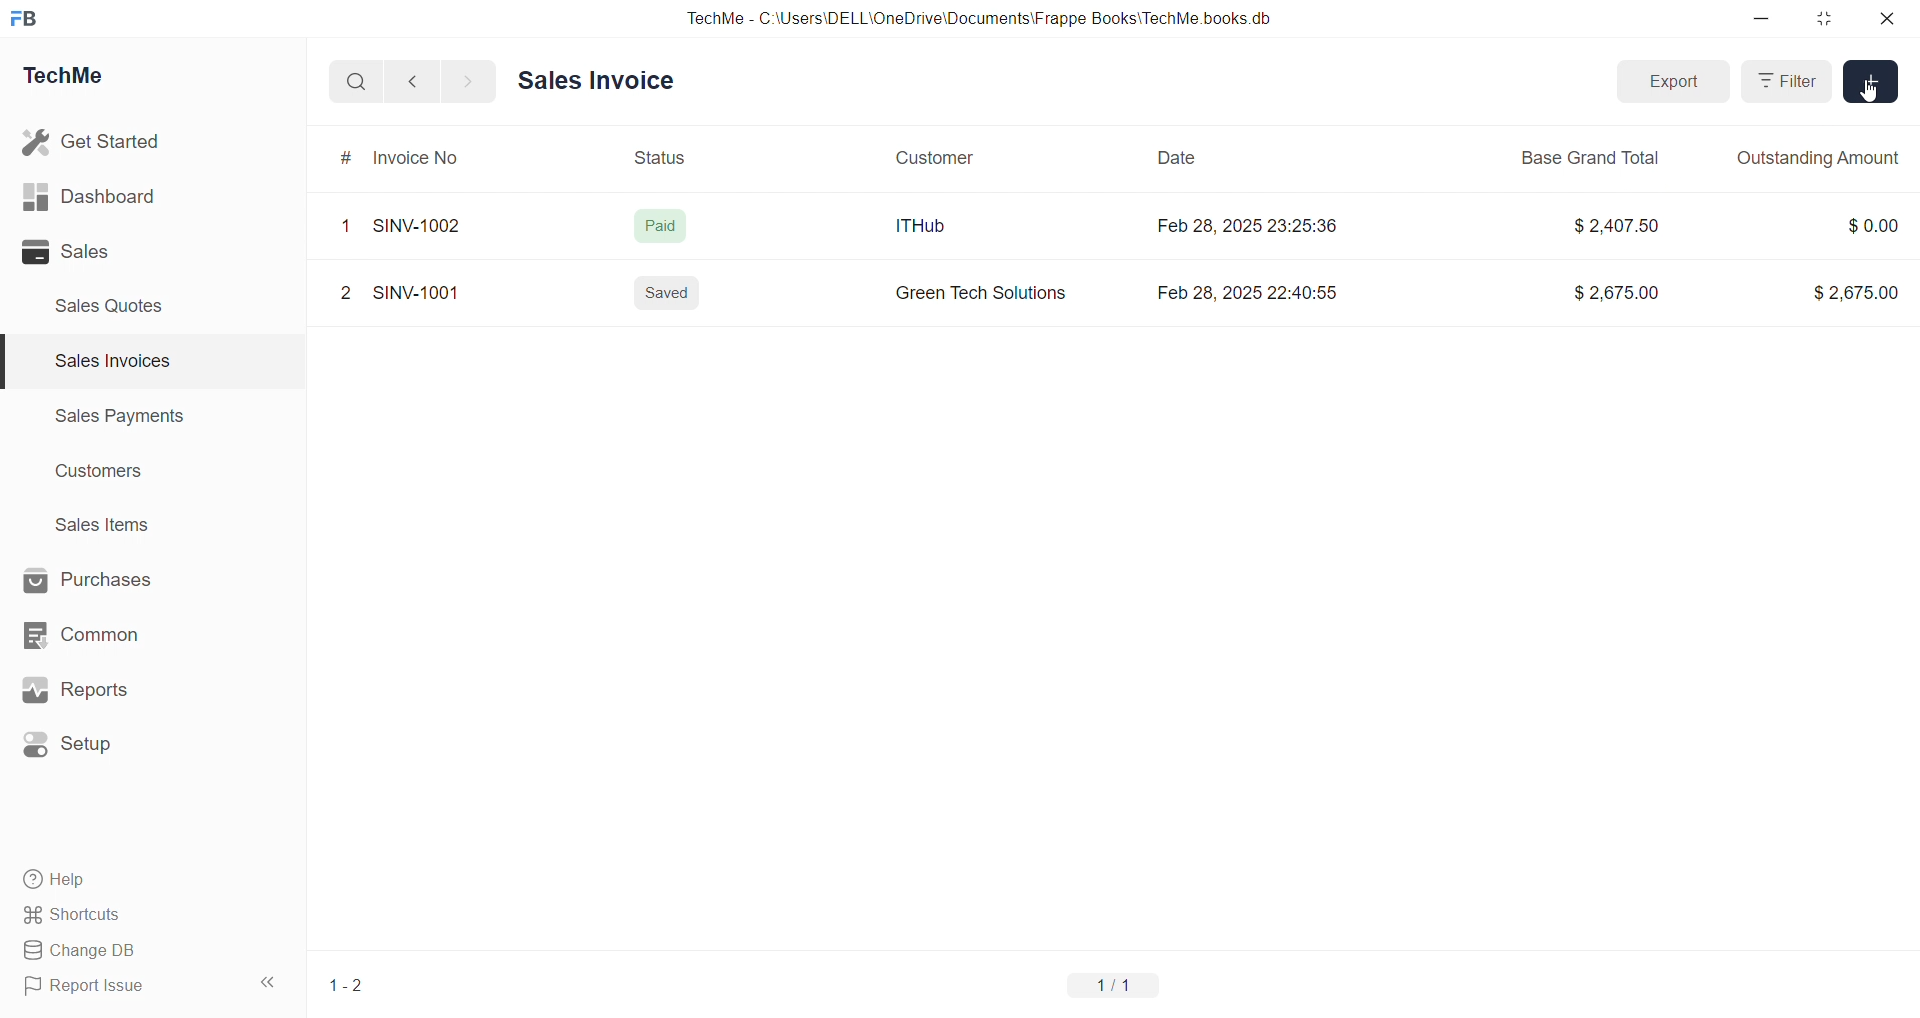  Describe the element at coordinates (1787, 83) in the screenshot. I see `= Filter` at that location.